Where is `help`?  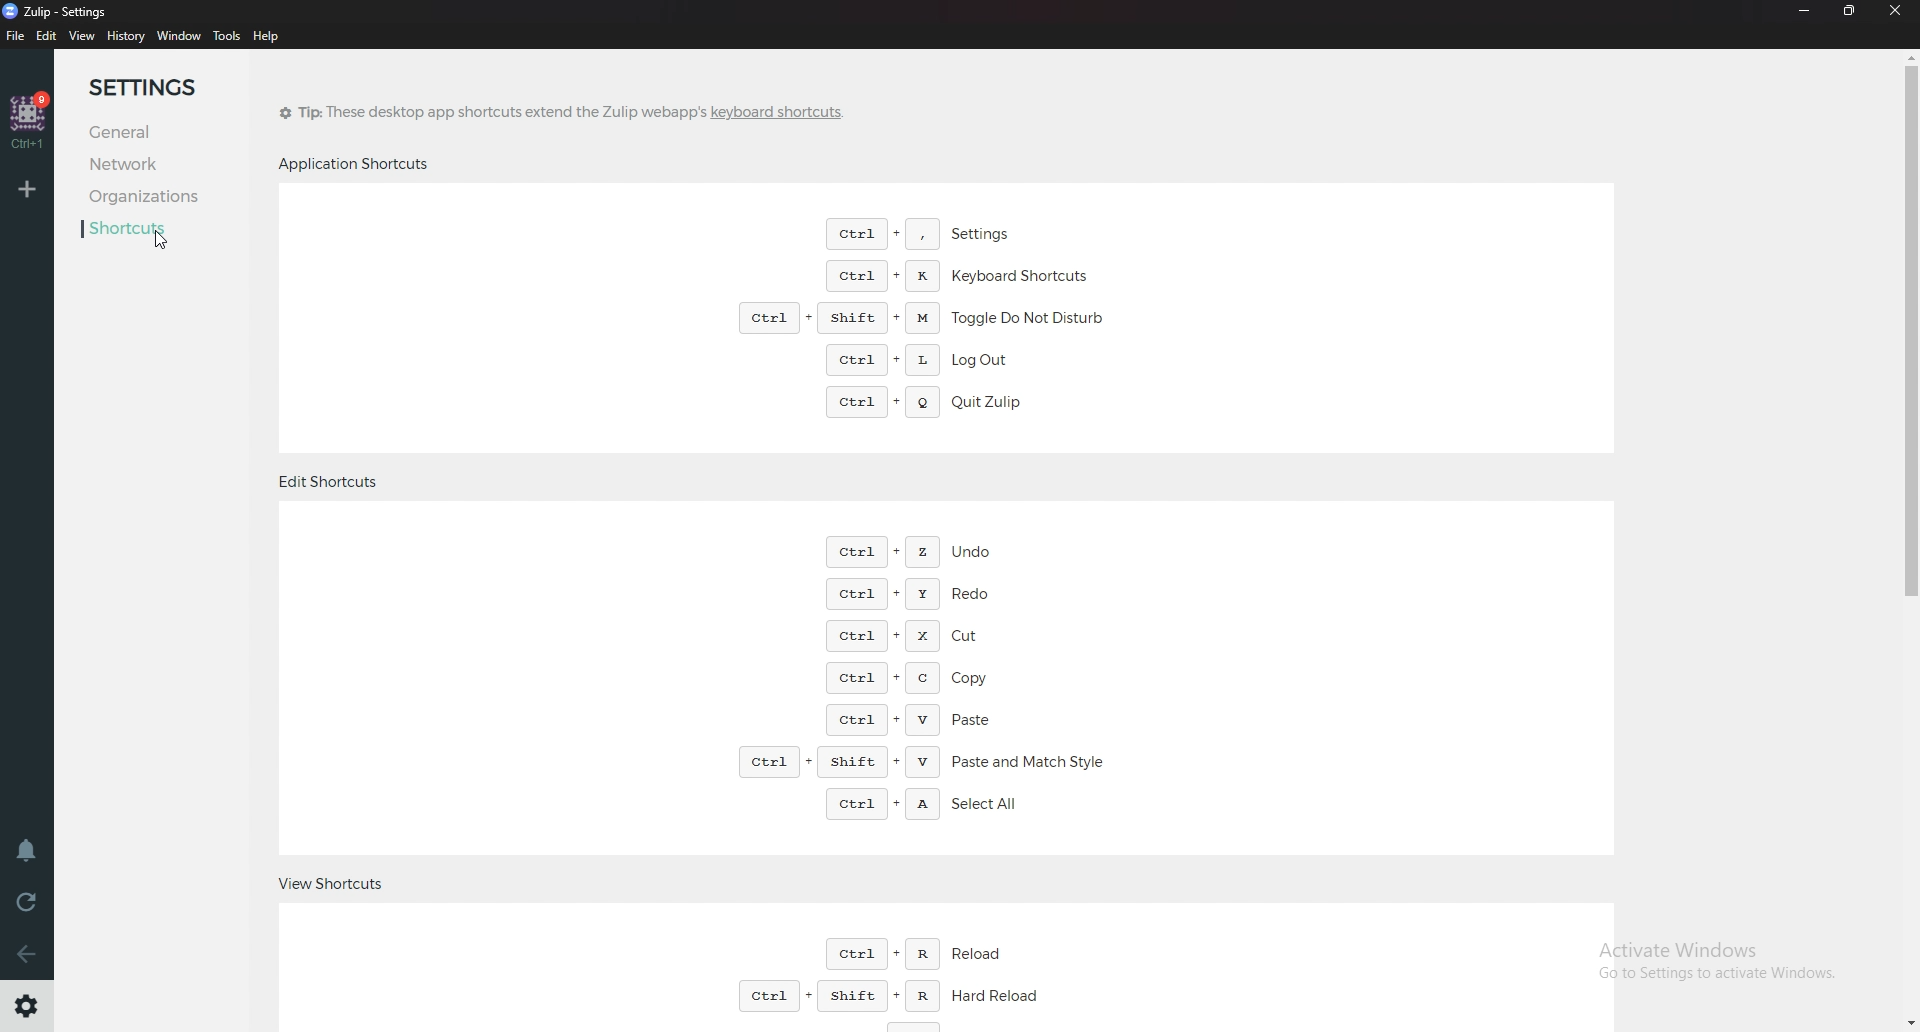
help is located at coordinates (266, 35).